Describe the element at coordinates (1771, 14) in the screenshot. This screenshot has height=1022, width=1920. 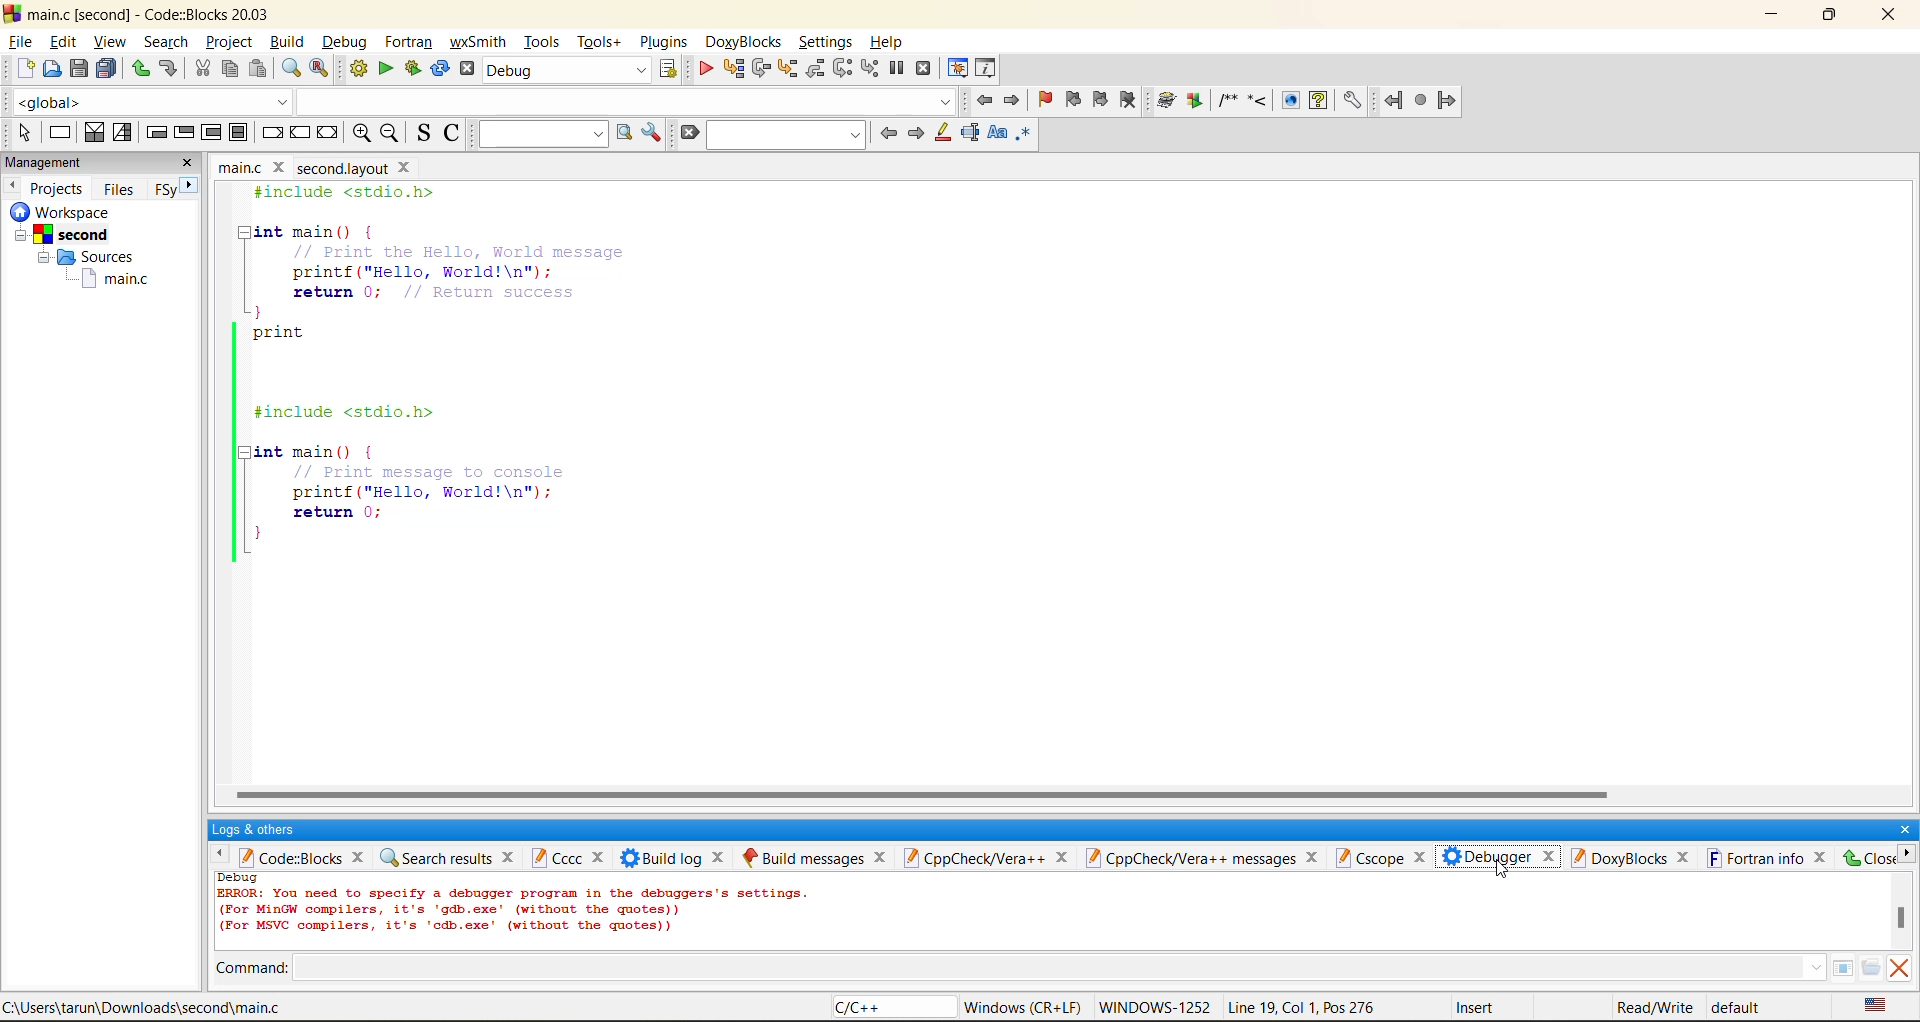
I see `minimize` at that location.